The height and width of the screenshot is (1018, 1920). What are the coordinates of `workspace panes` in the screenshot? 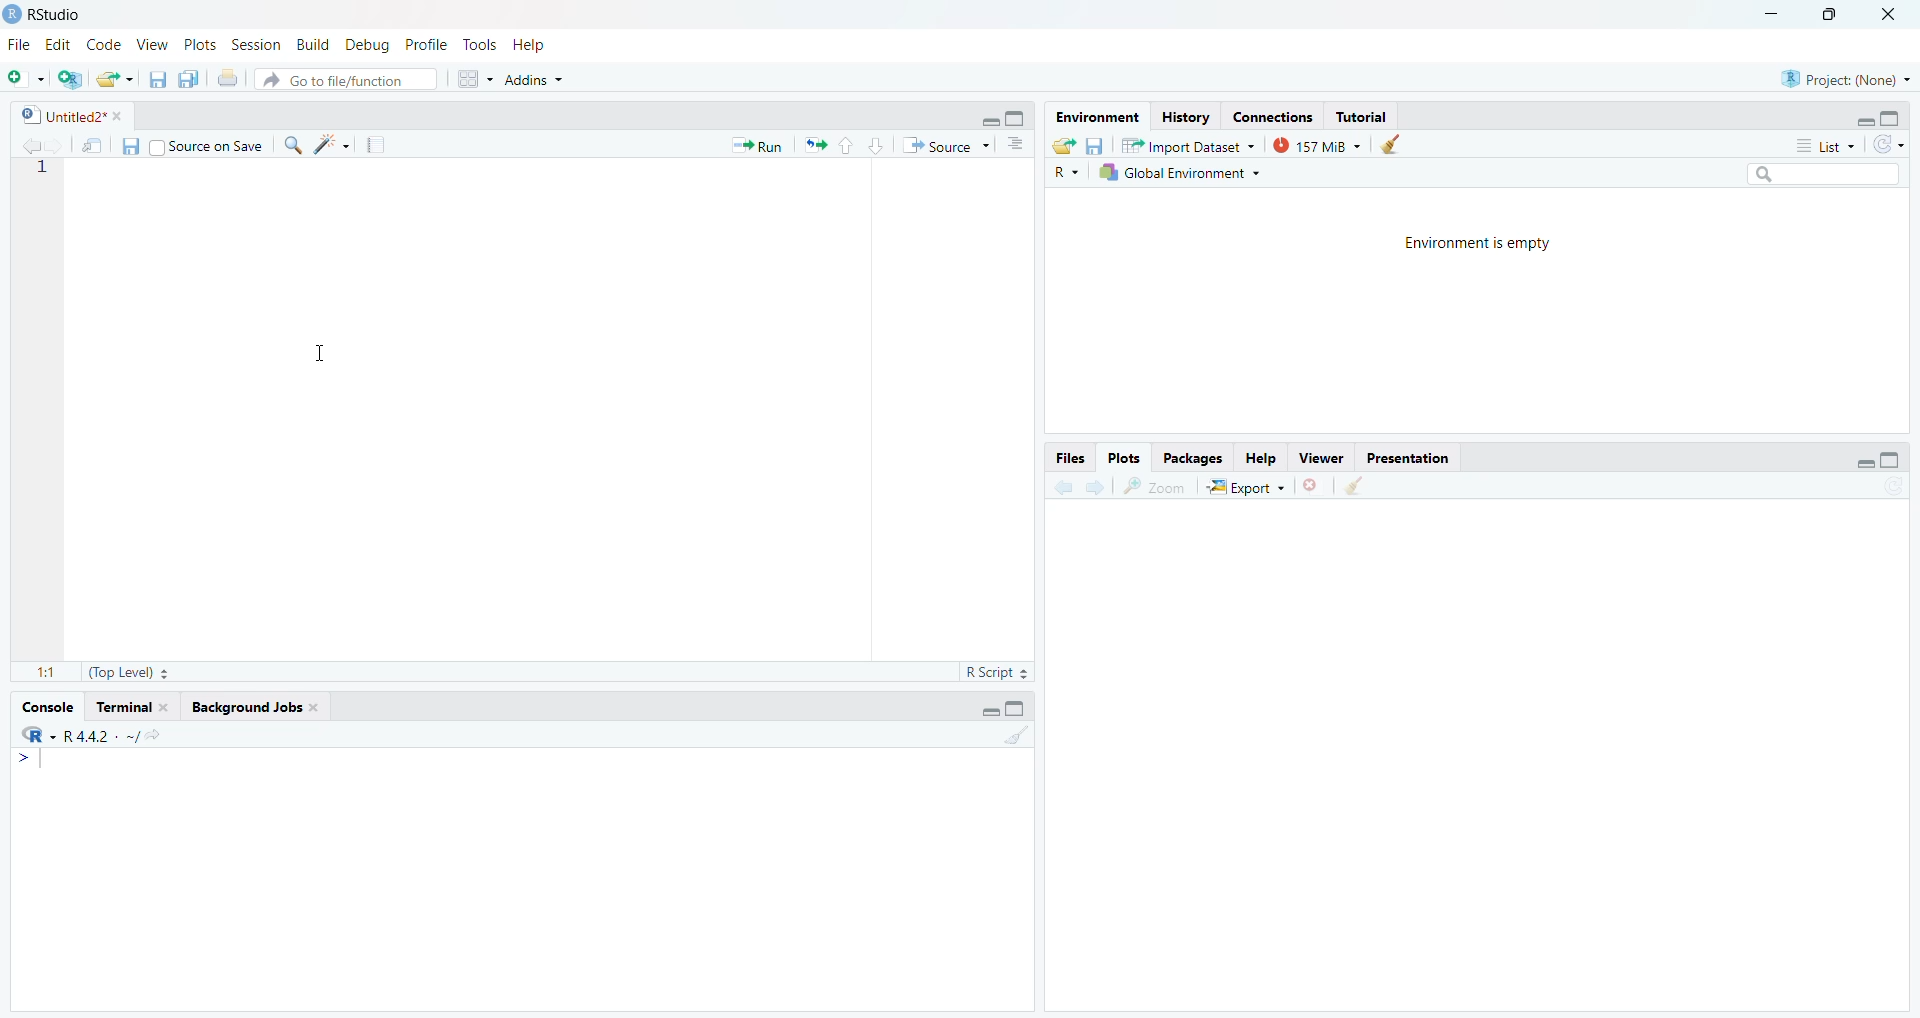 It's located at (479, 78).